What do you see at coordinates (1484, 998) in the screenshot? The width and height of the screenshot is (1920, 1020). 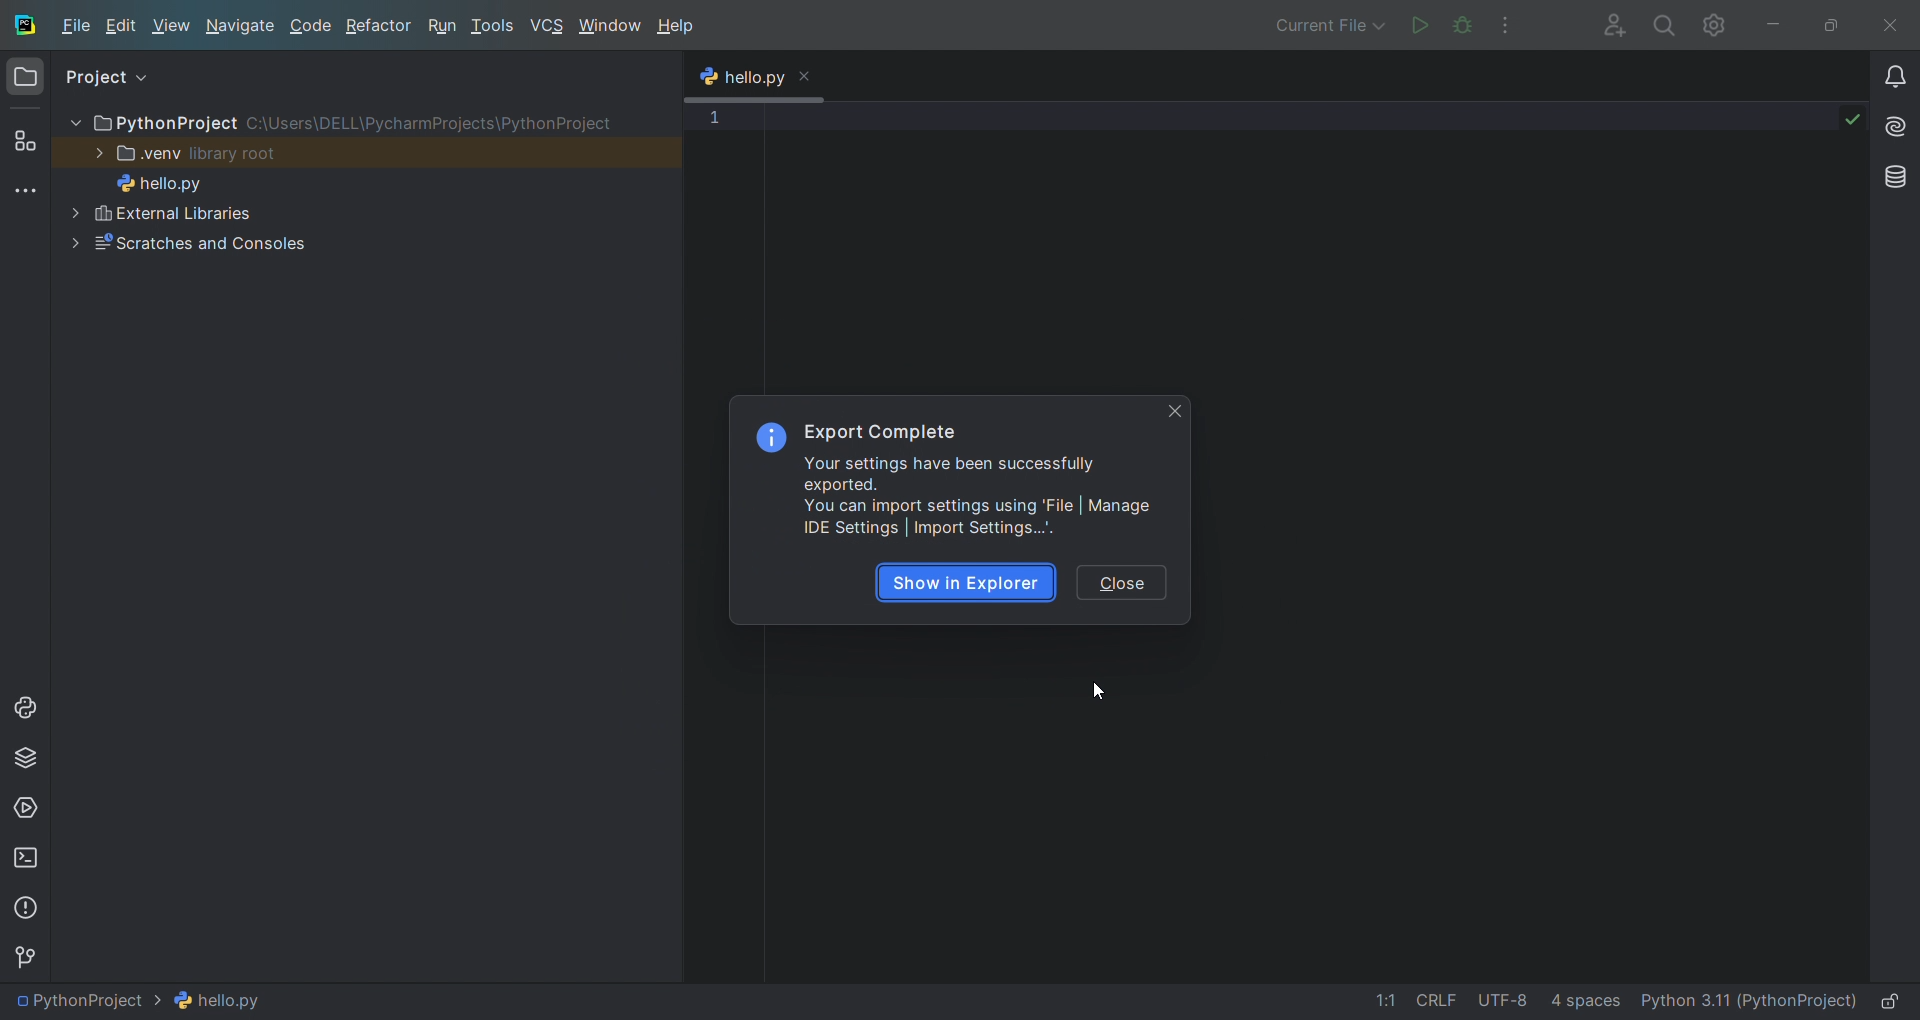 I see `file data` at bounding box center [1484, 998].